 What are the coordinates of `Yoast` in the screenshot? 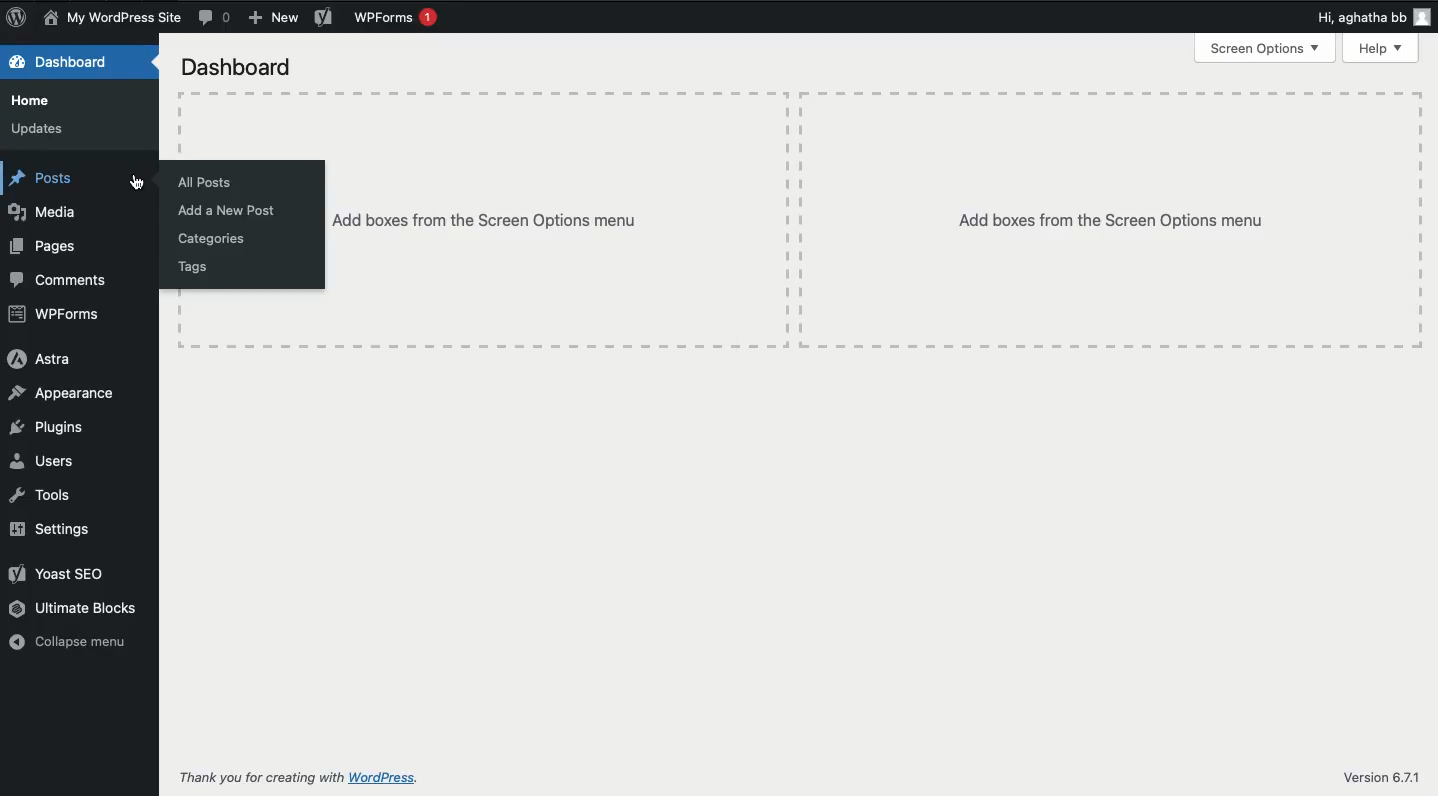 It's located at (323, 18).